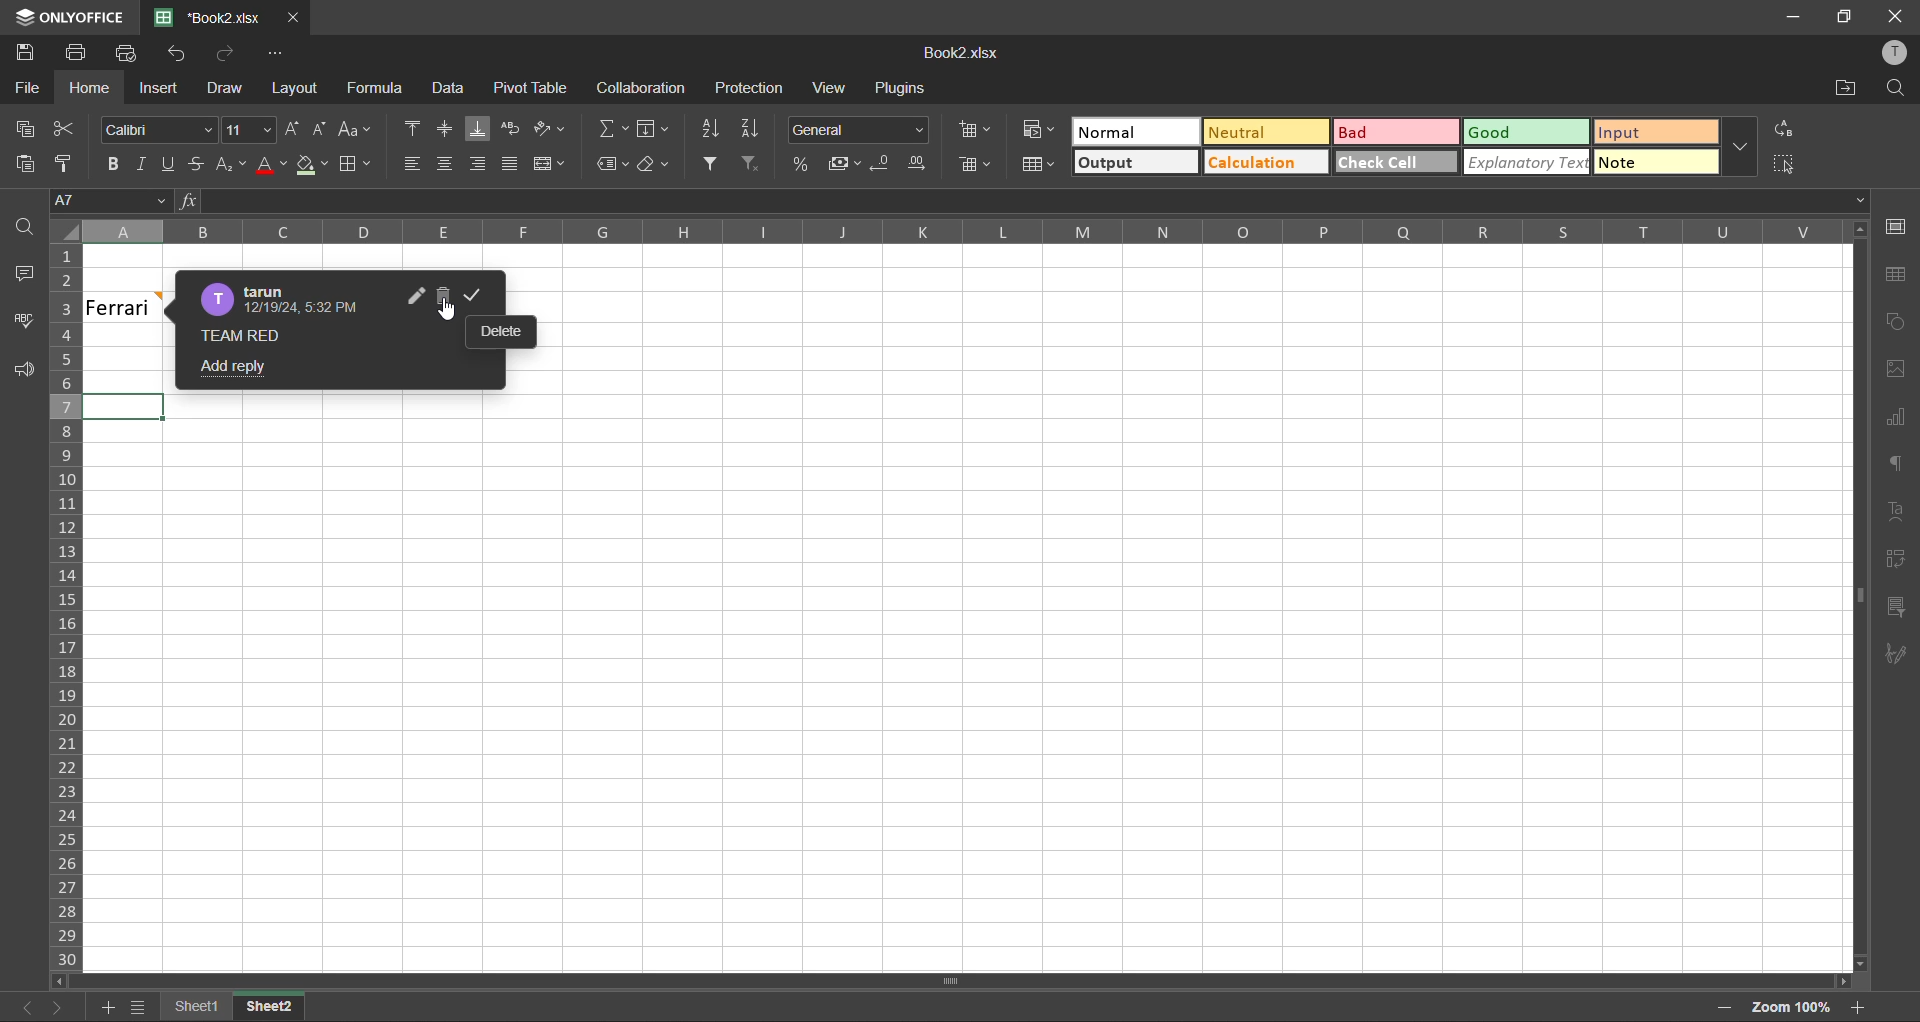  I want to click on redo, so click(228, 55).